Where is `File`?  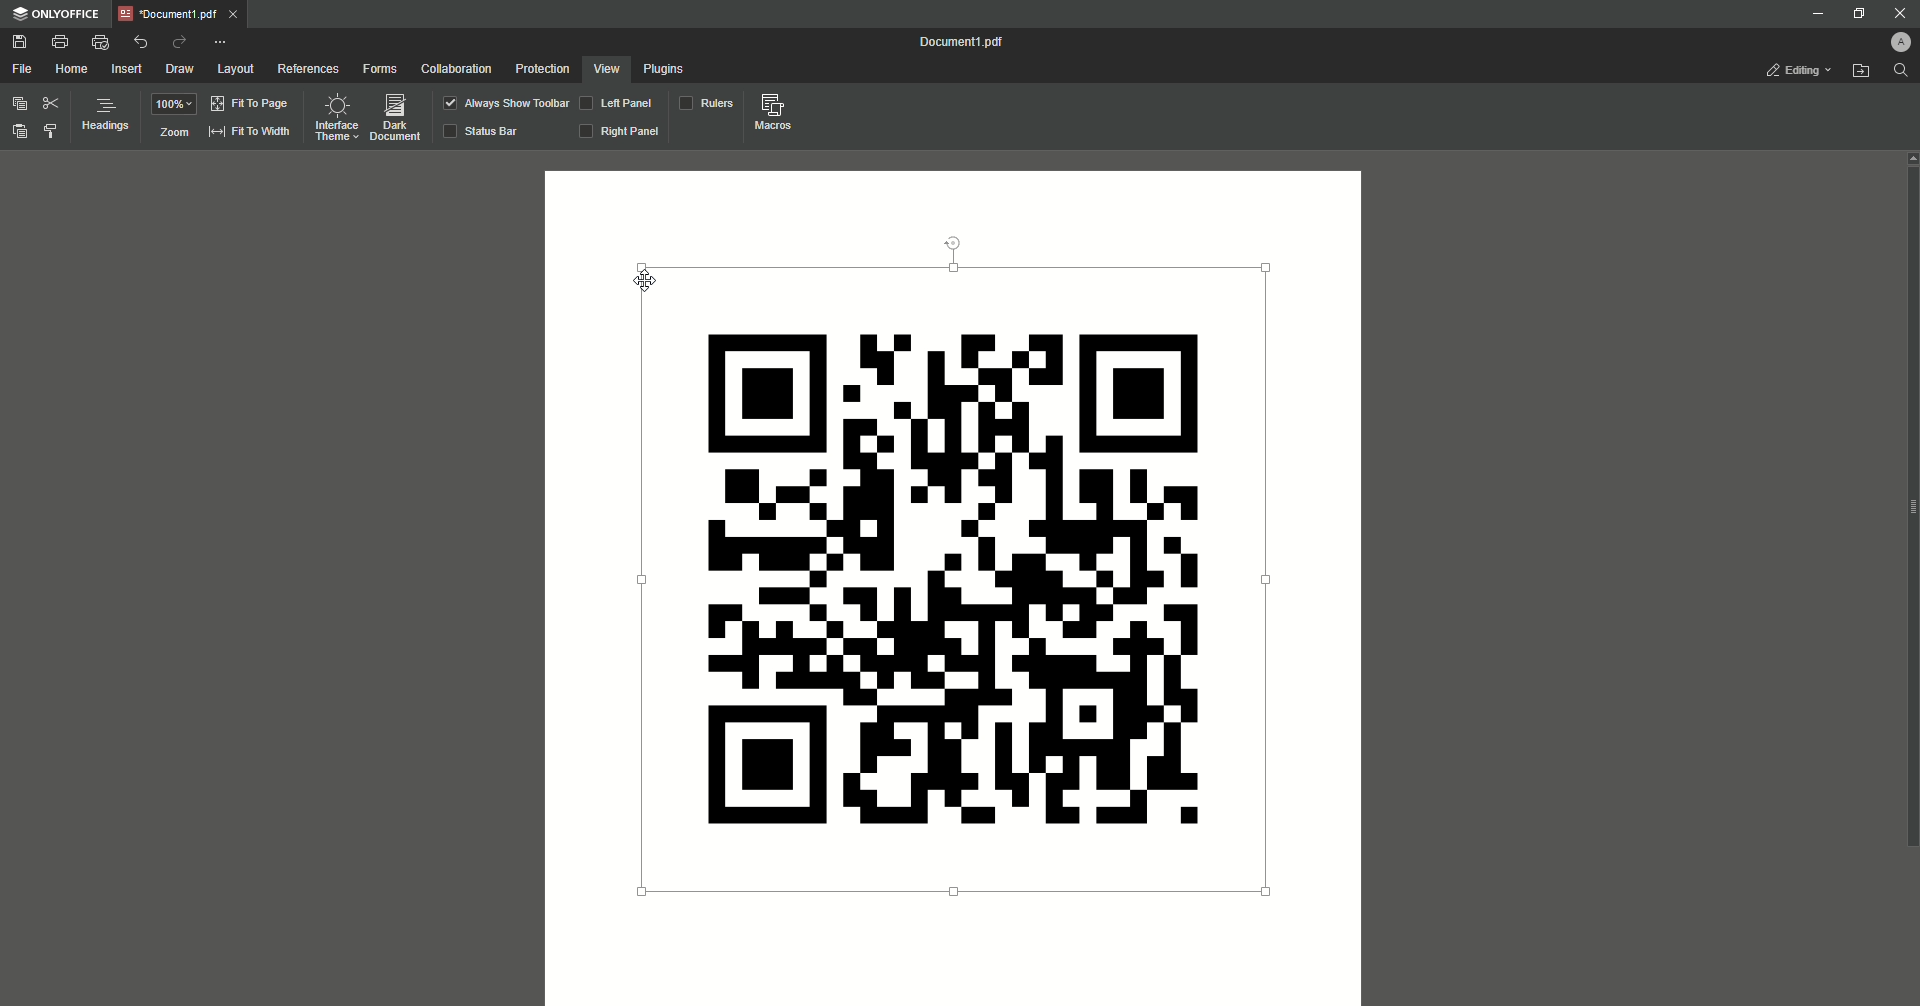 File is located at coordinates (26, 69).